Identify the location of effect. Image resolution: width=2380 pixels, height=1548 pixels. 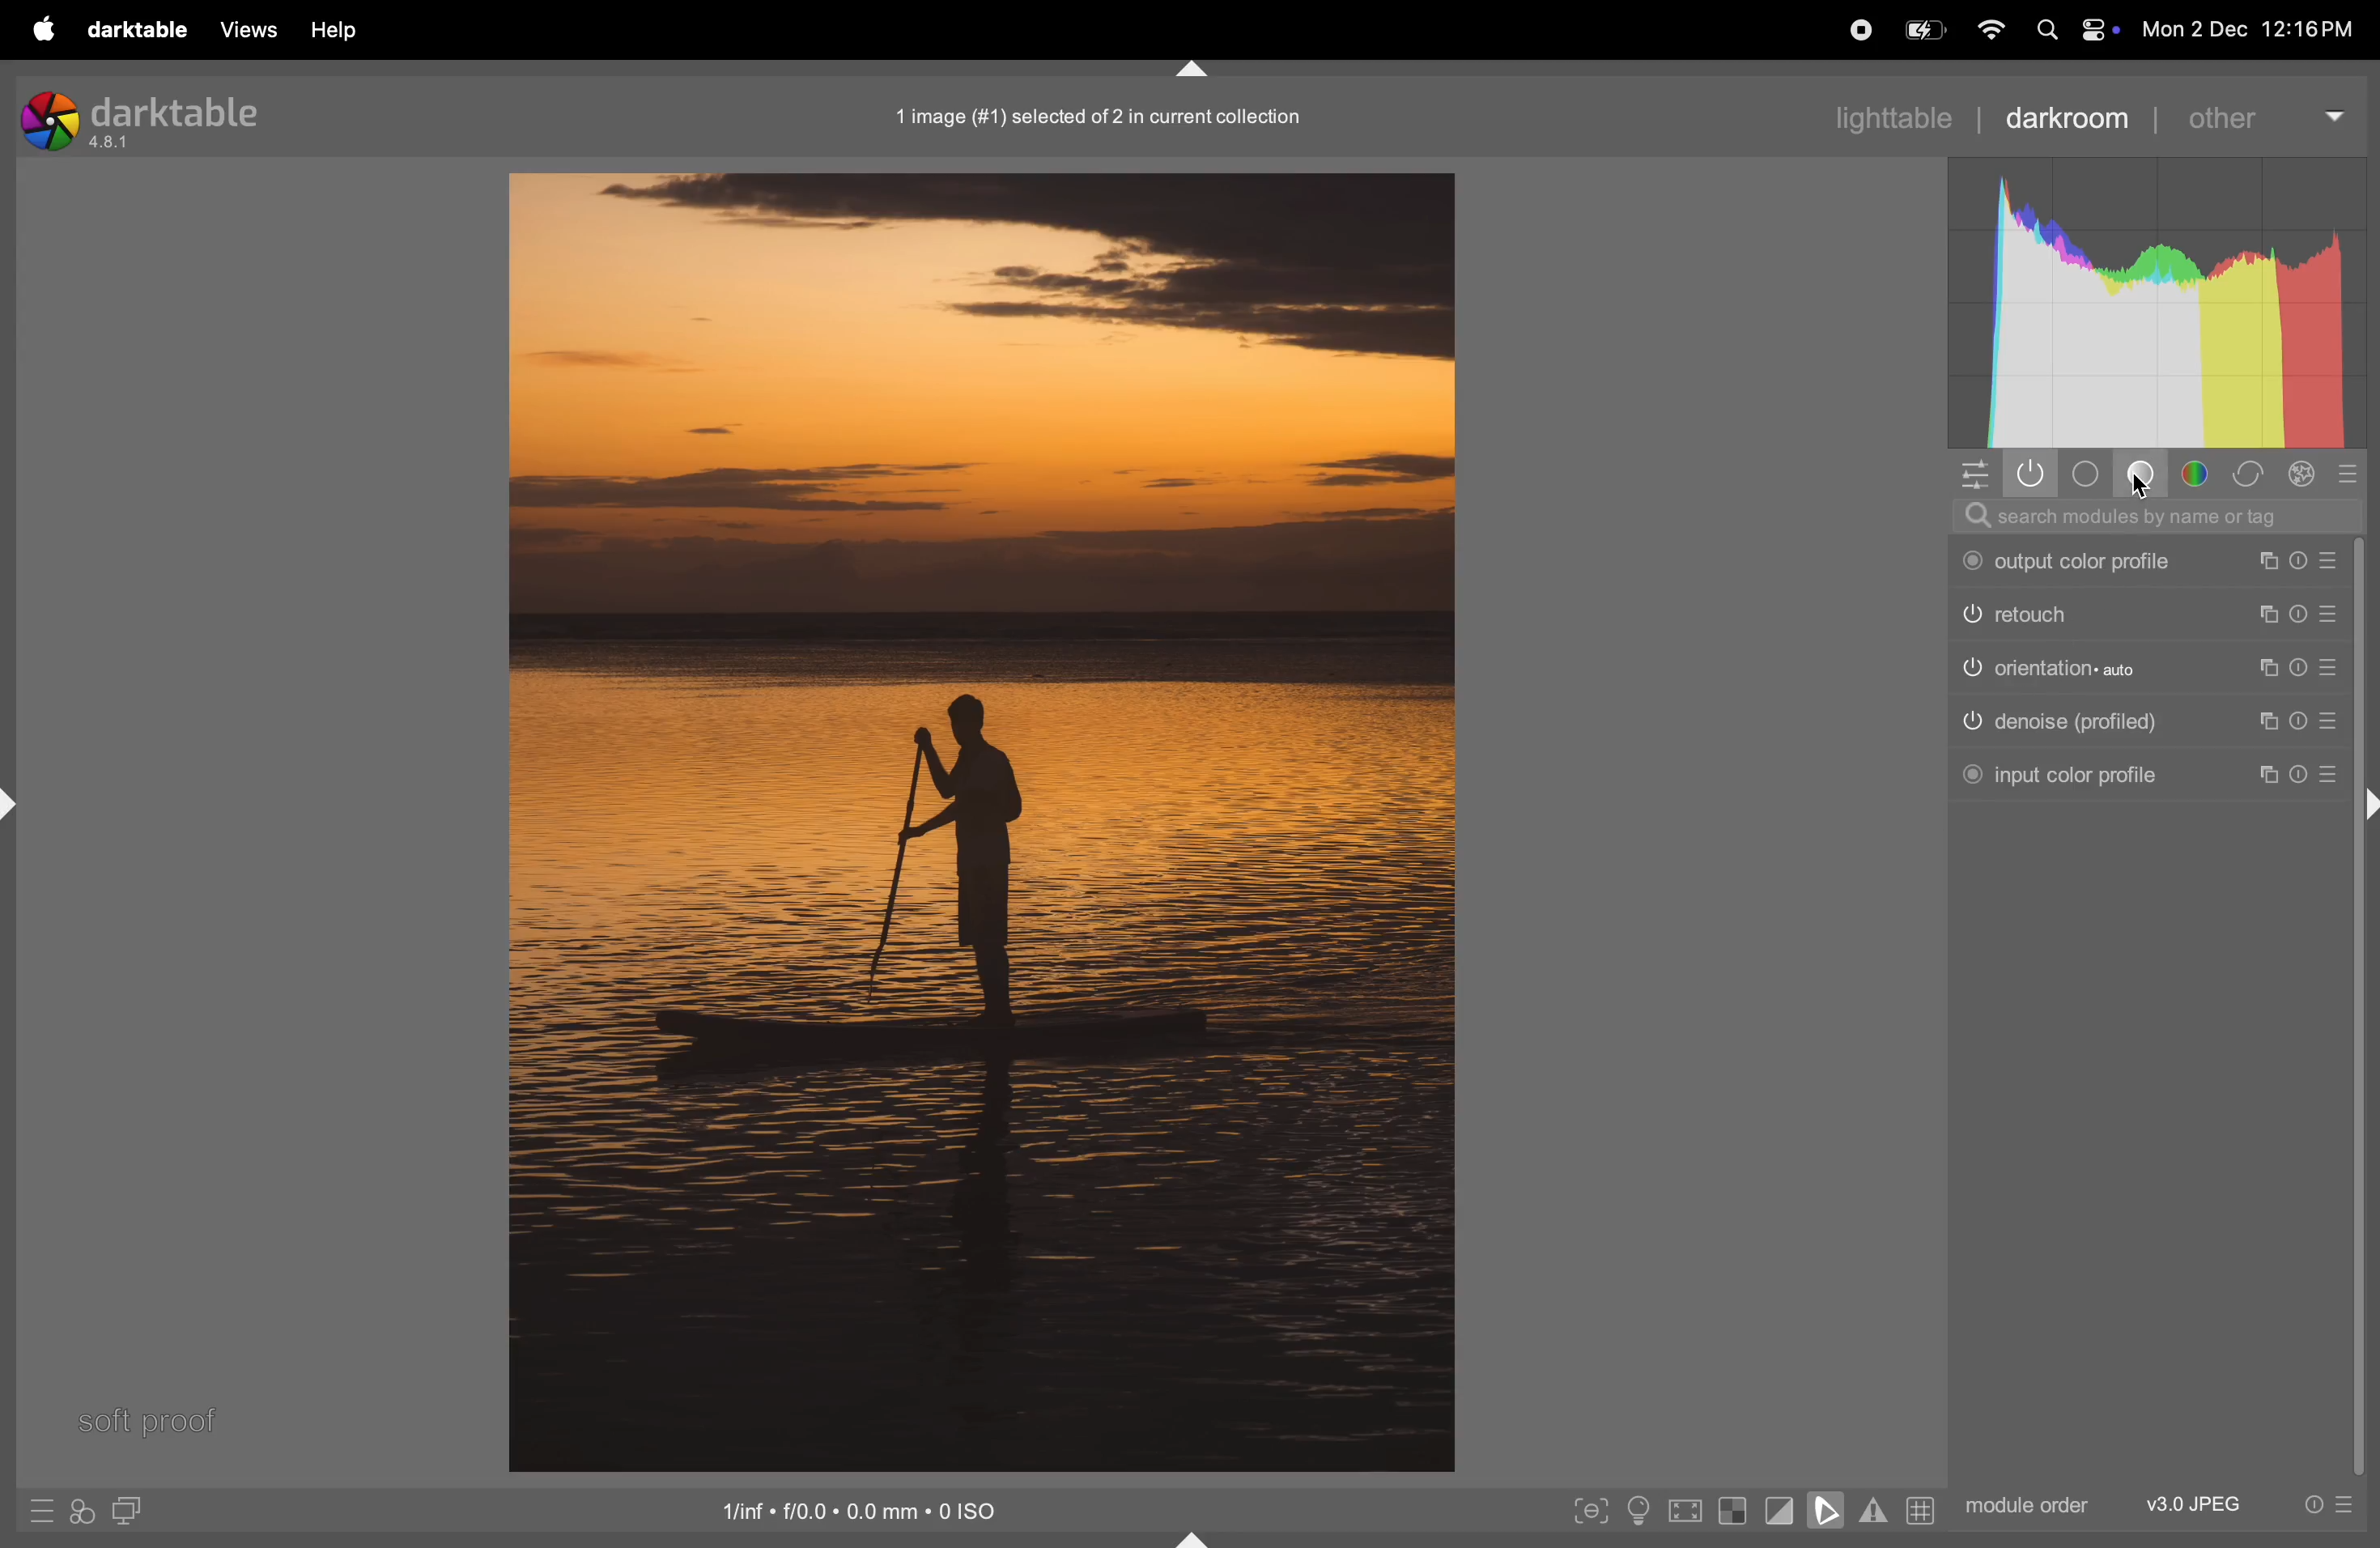
(2302, 474).